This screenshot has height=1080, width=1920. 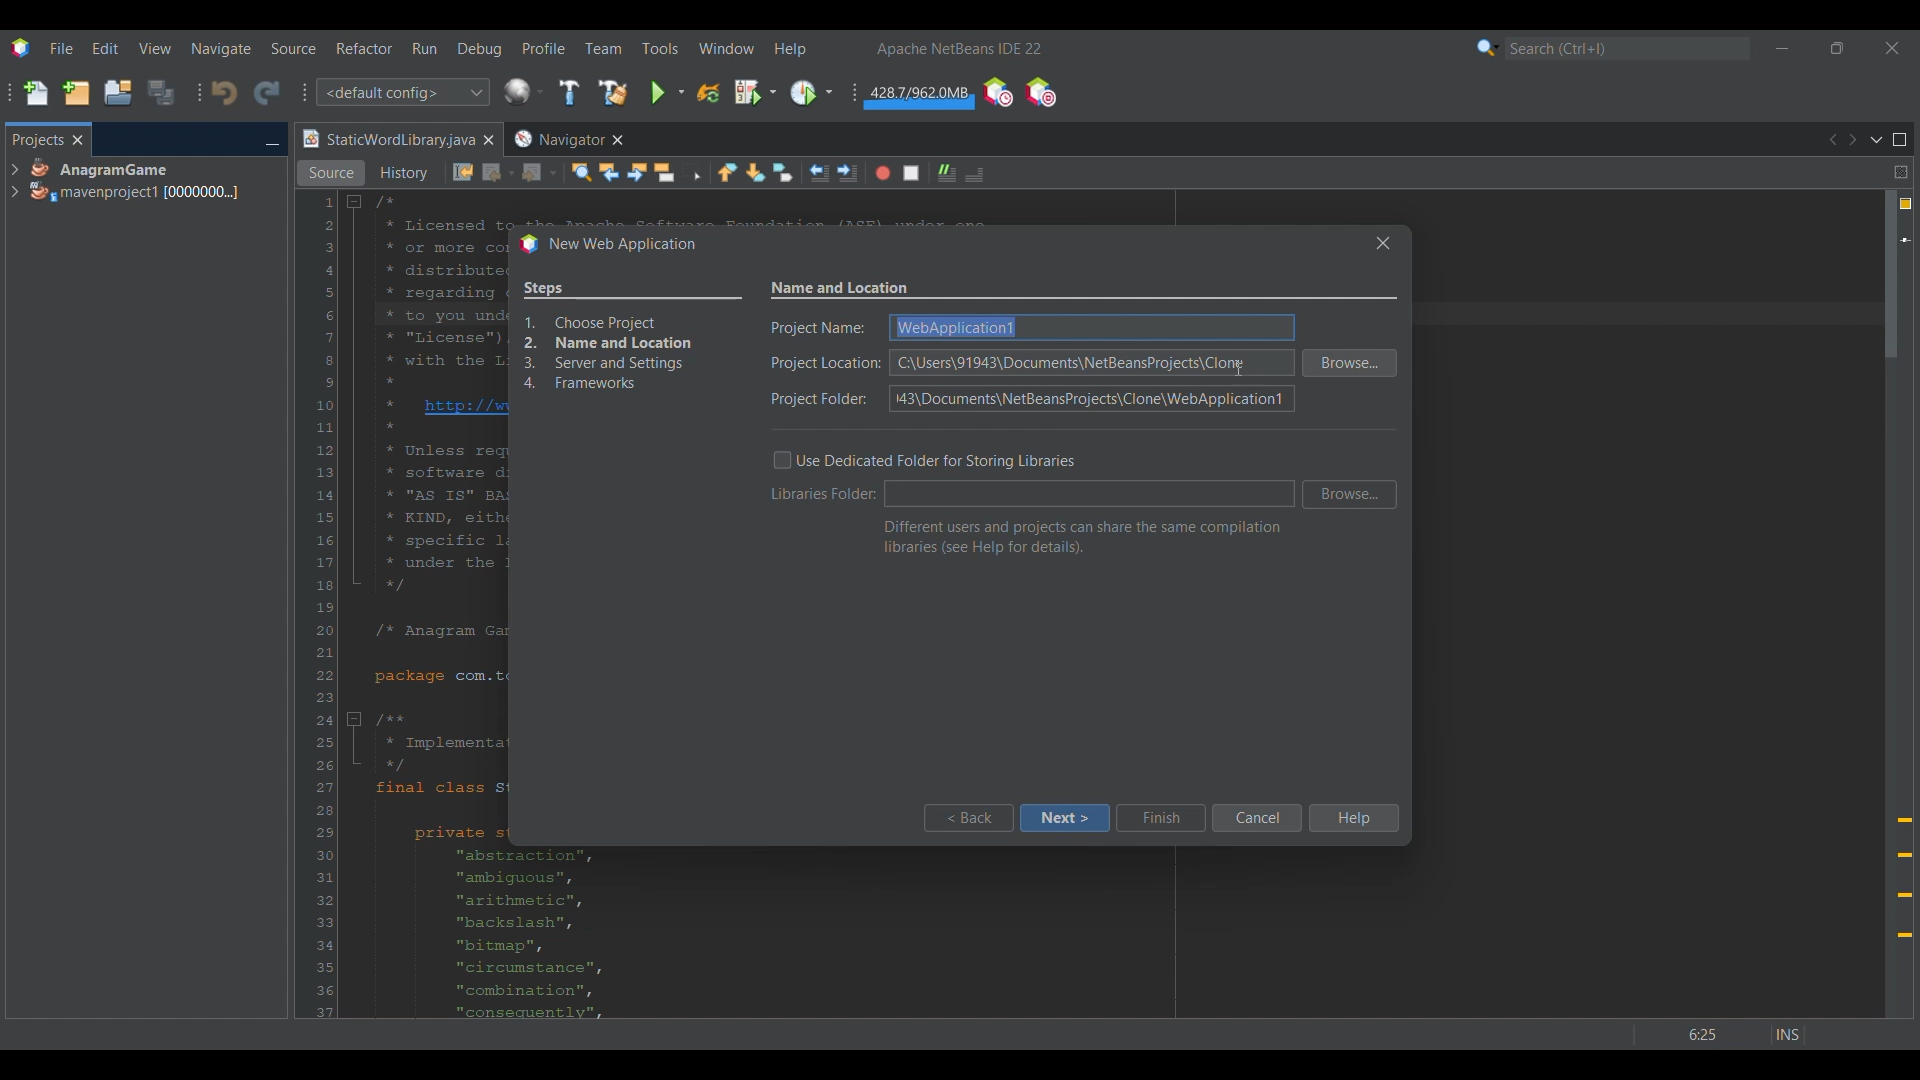 What do you see at coordinates (402, 92) in the screenshot?
I see `Configuration options` at bounding box center [402, 92].